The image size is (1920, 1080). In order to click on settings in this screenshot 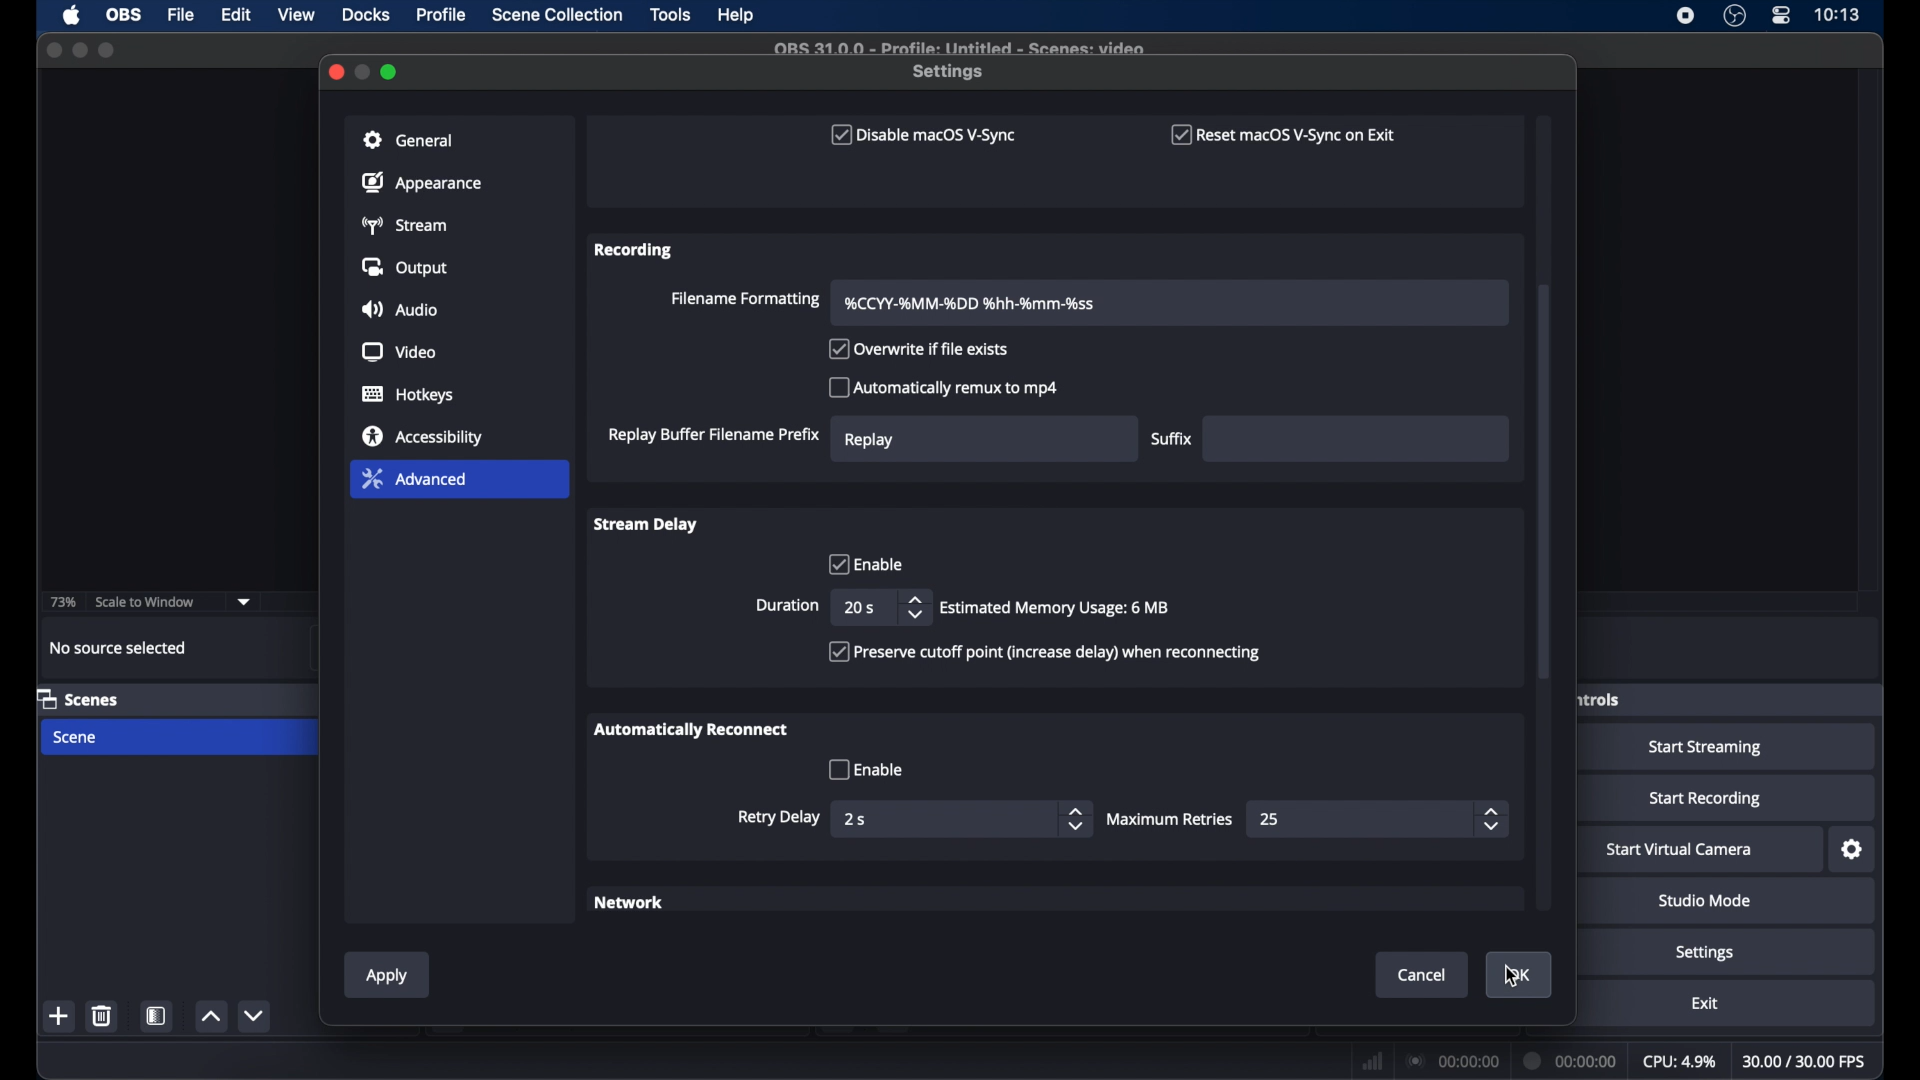, I will do `click(1854, 850)`.